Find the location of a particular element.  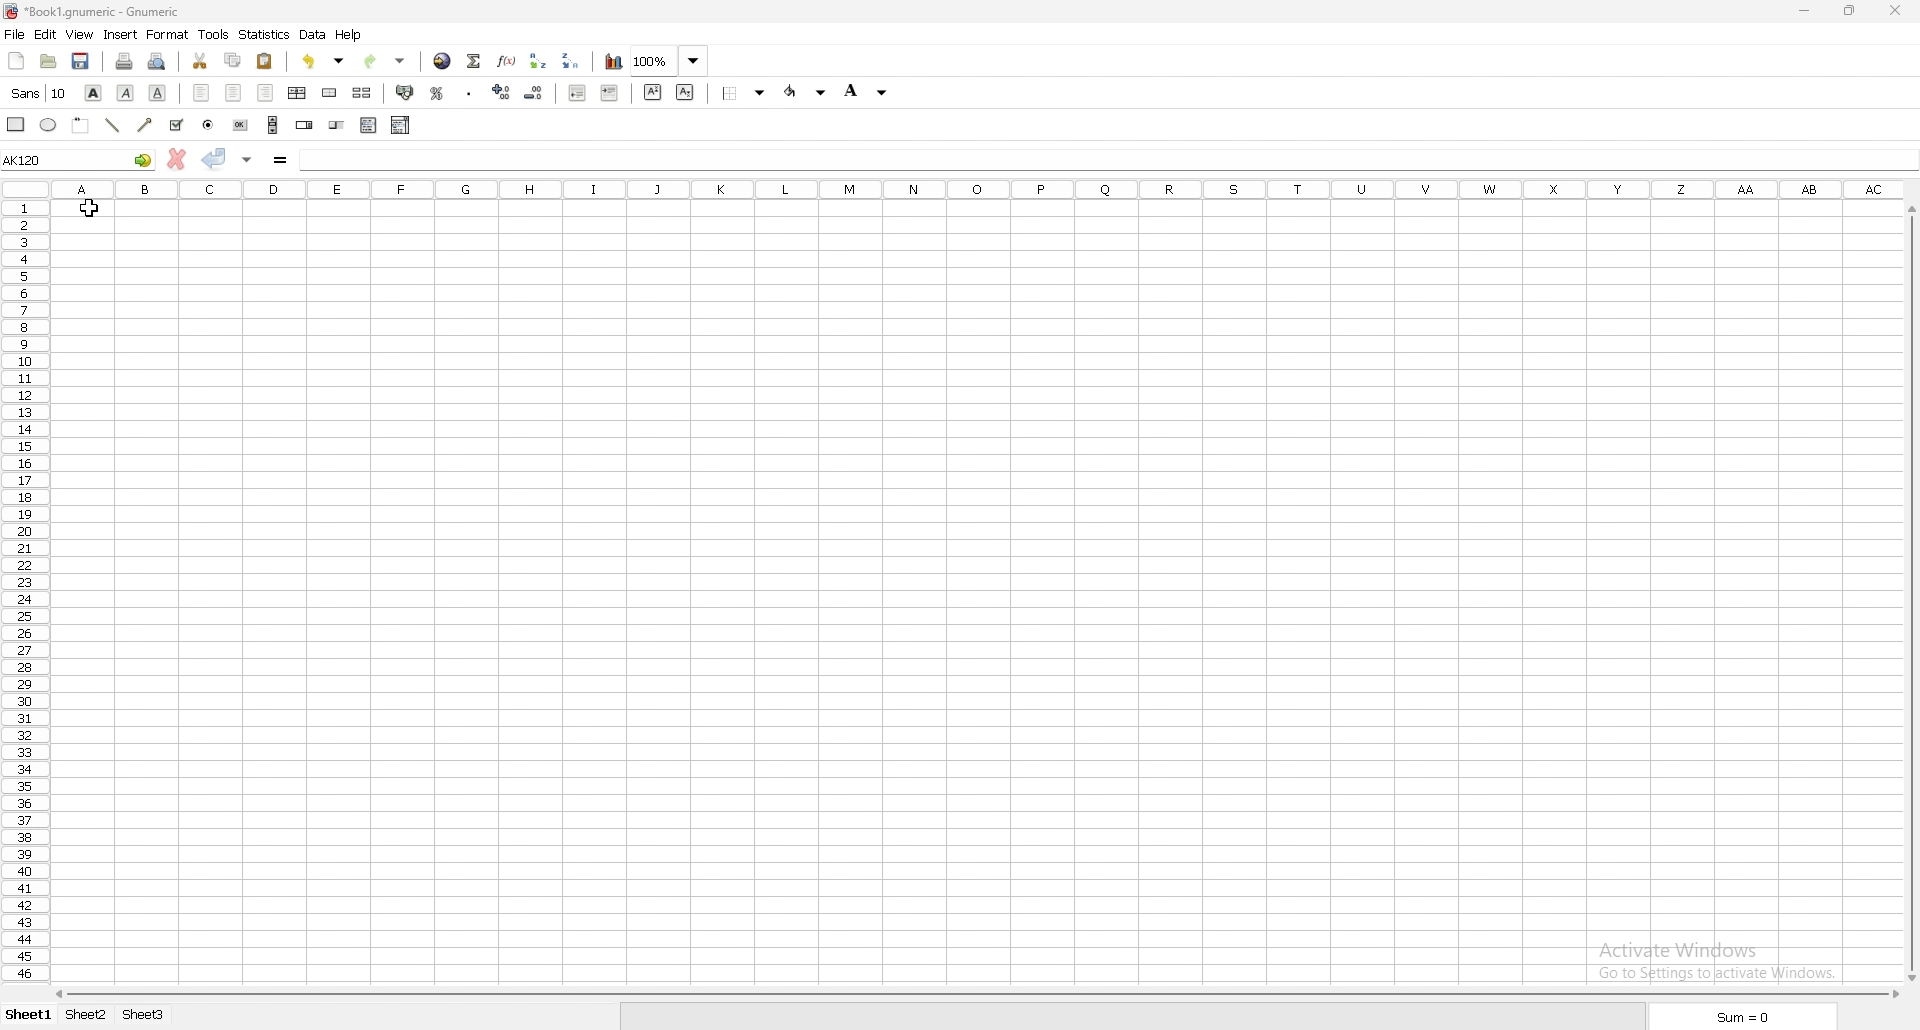

paste is located at coordinates (266, 60).